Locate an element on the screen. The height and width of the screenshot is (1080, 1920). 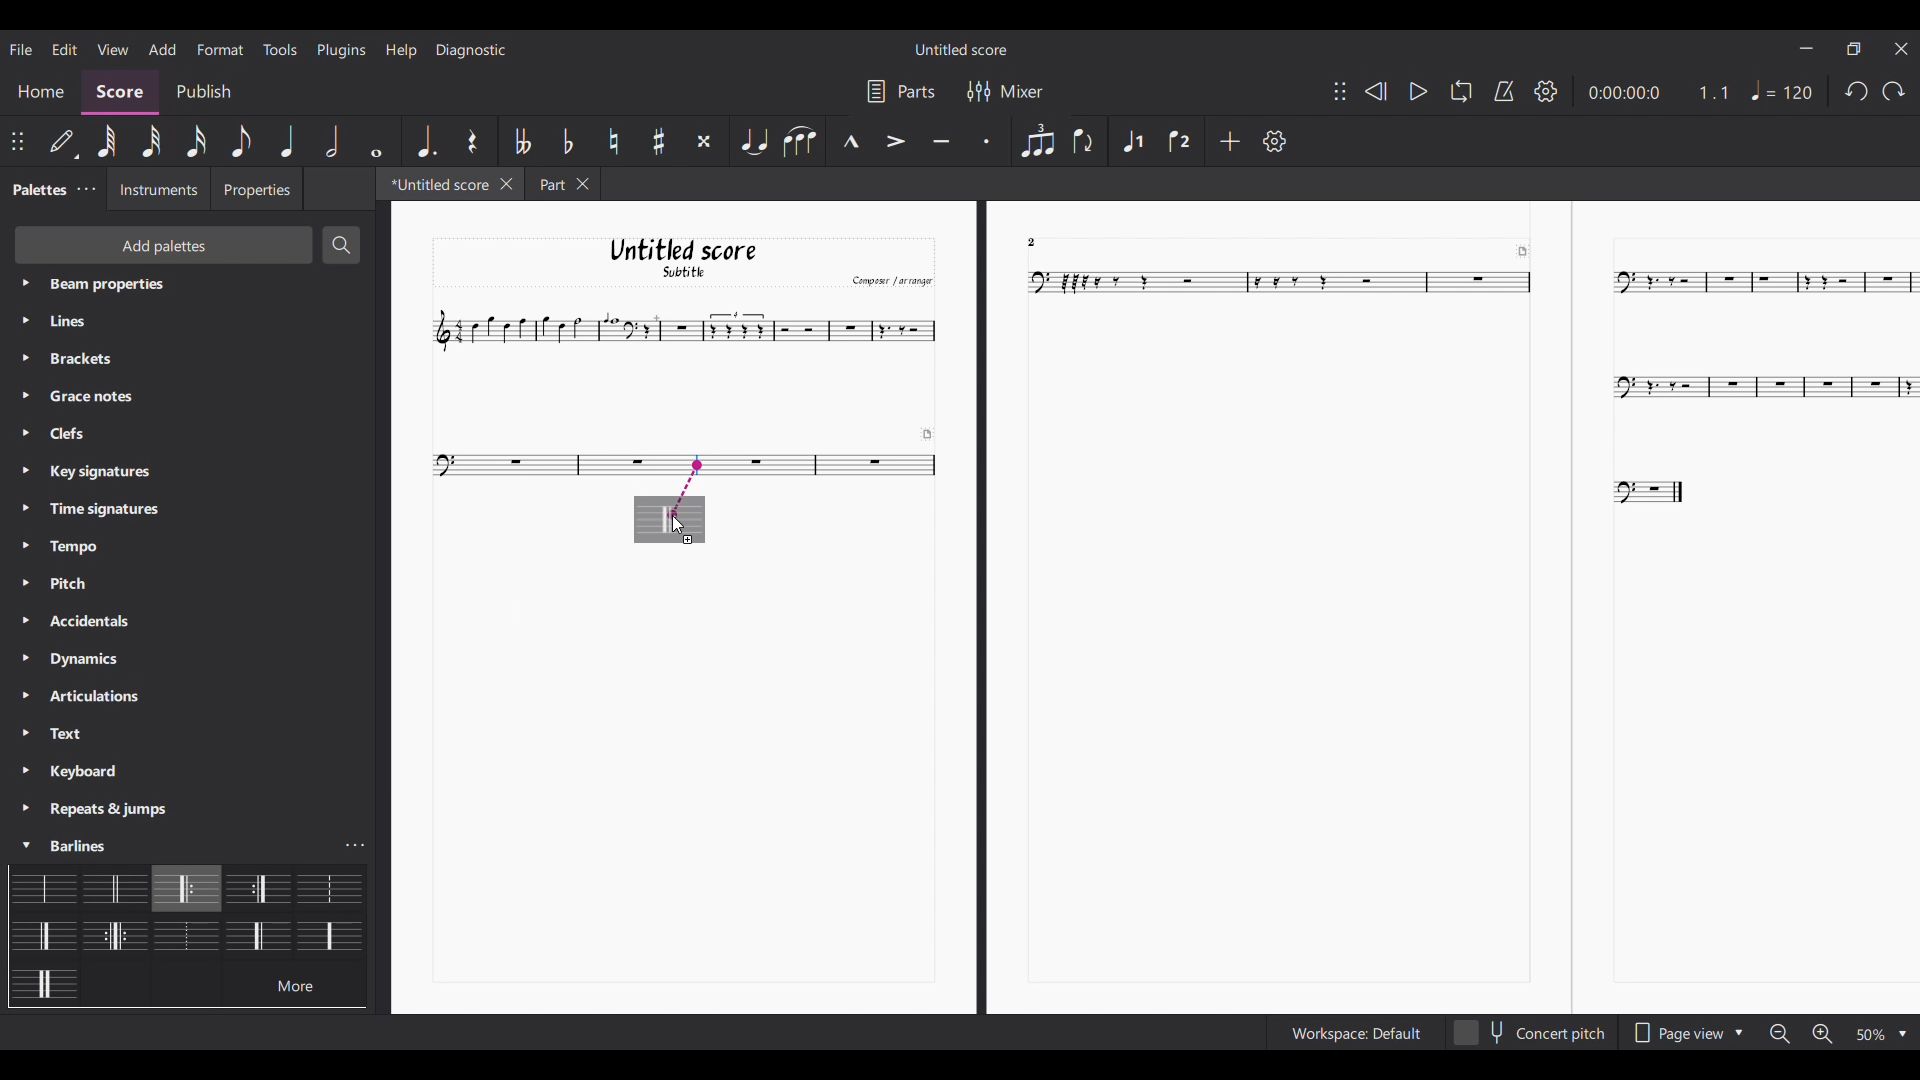
Palette settings is located at coordinates (68, 842).